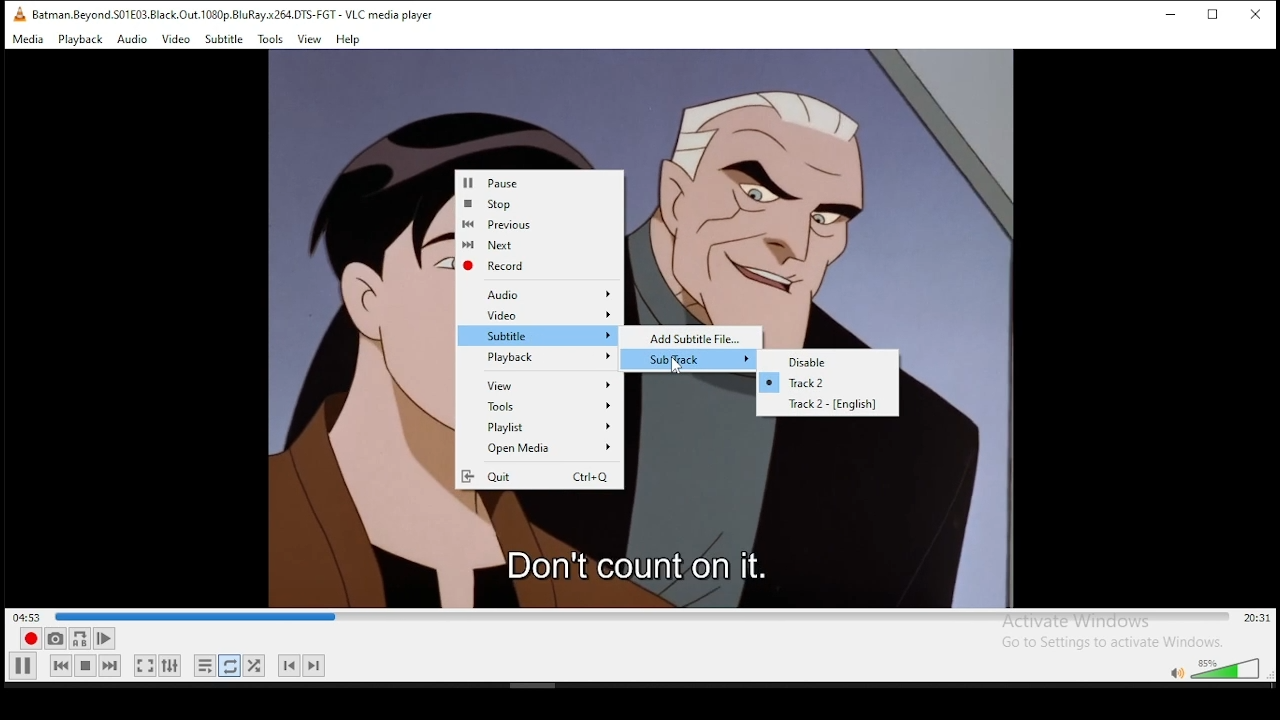 The image size is (1280, 720). I want to click on View , so click(544, 386).